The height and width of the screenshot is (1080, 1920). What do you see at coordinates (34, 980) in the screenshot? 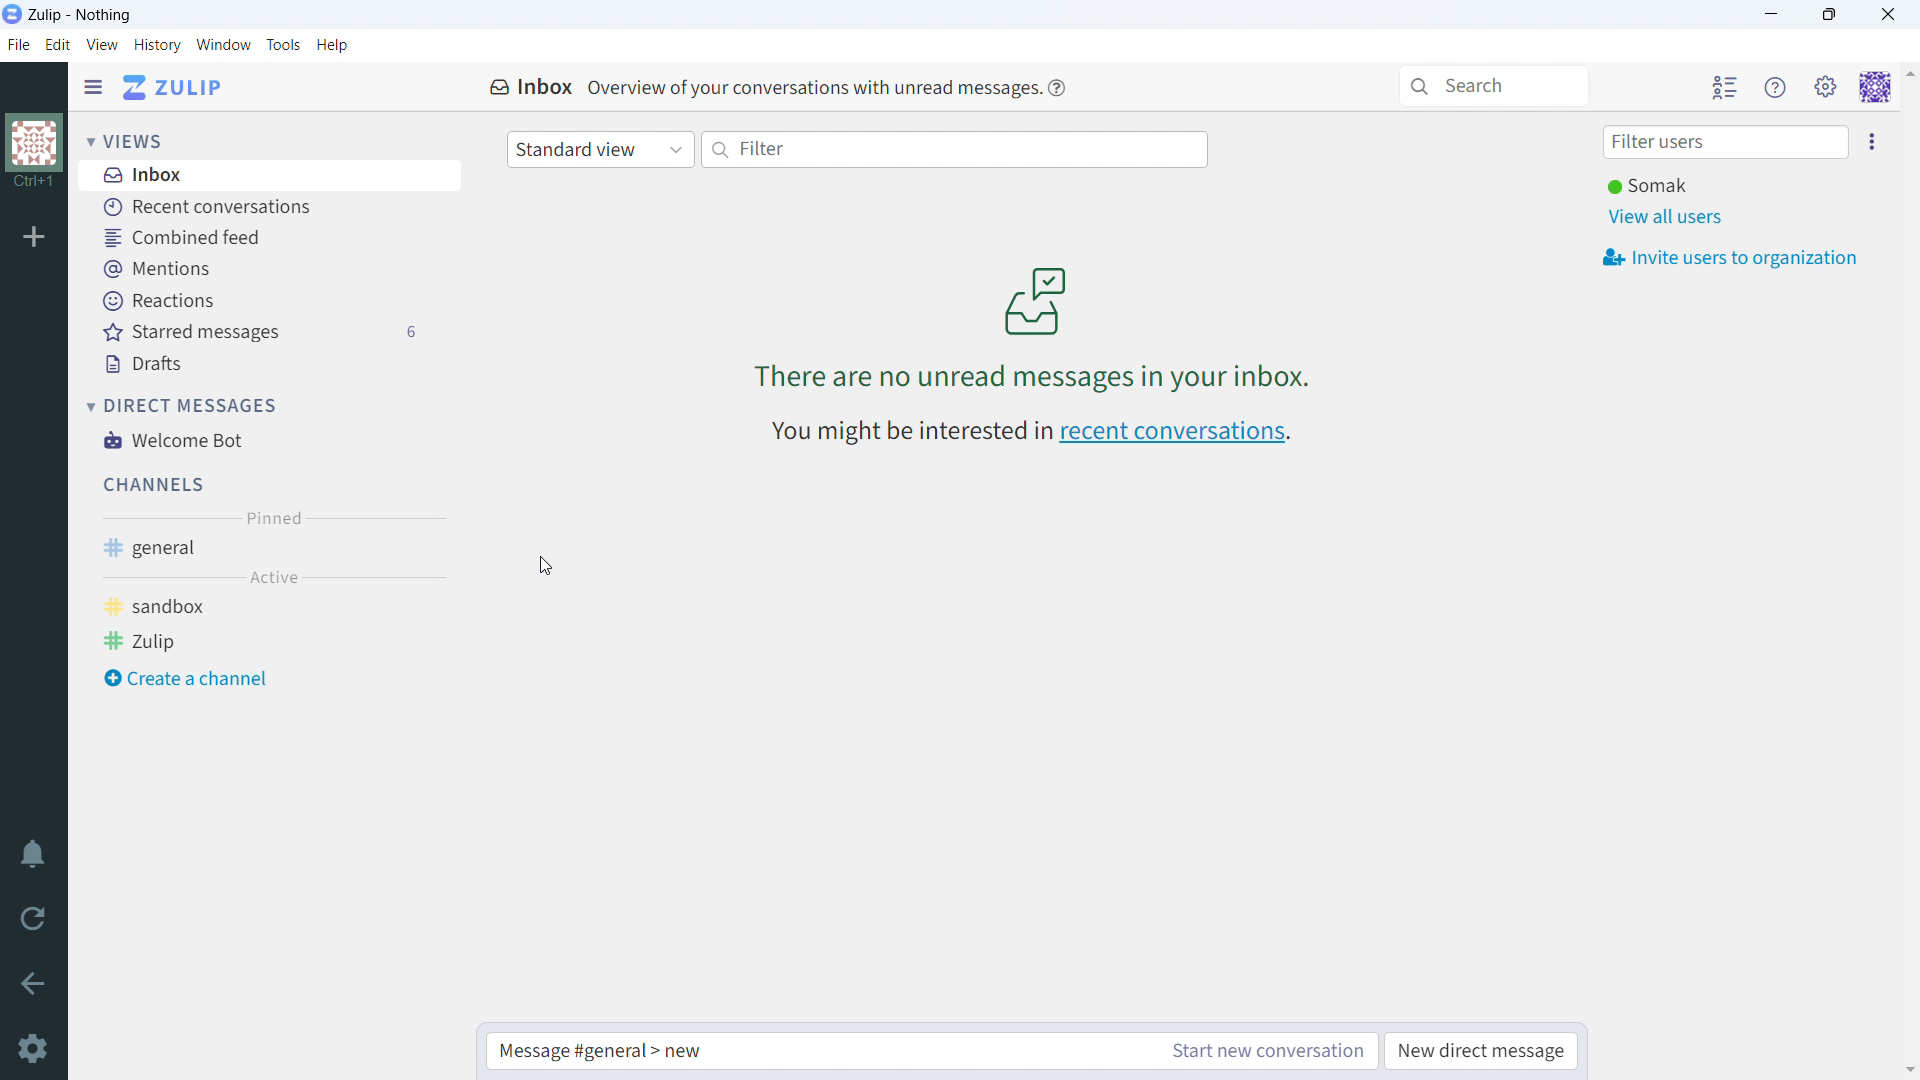
I see `go back` at bounding box center [34, 980].